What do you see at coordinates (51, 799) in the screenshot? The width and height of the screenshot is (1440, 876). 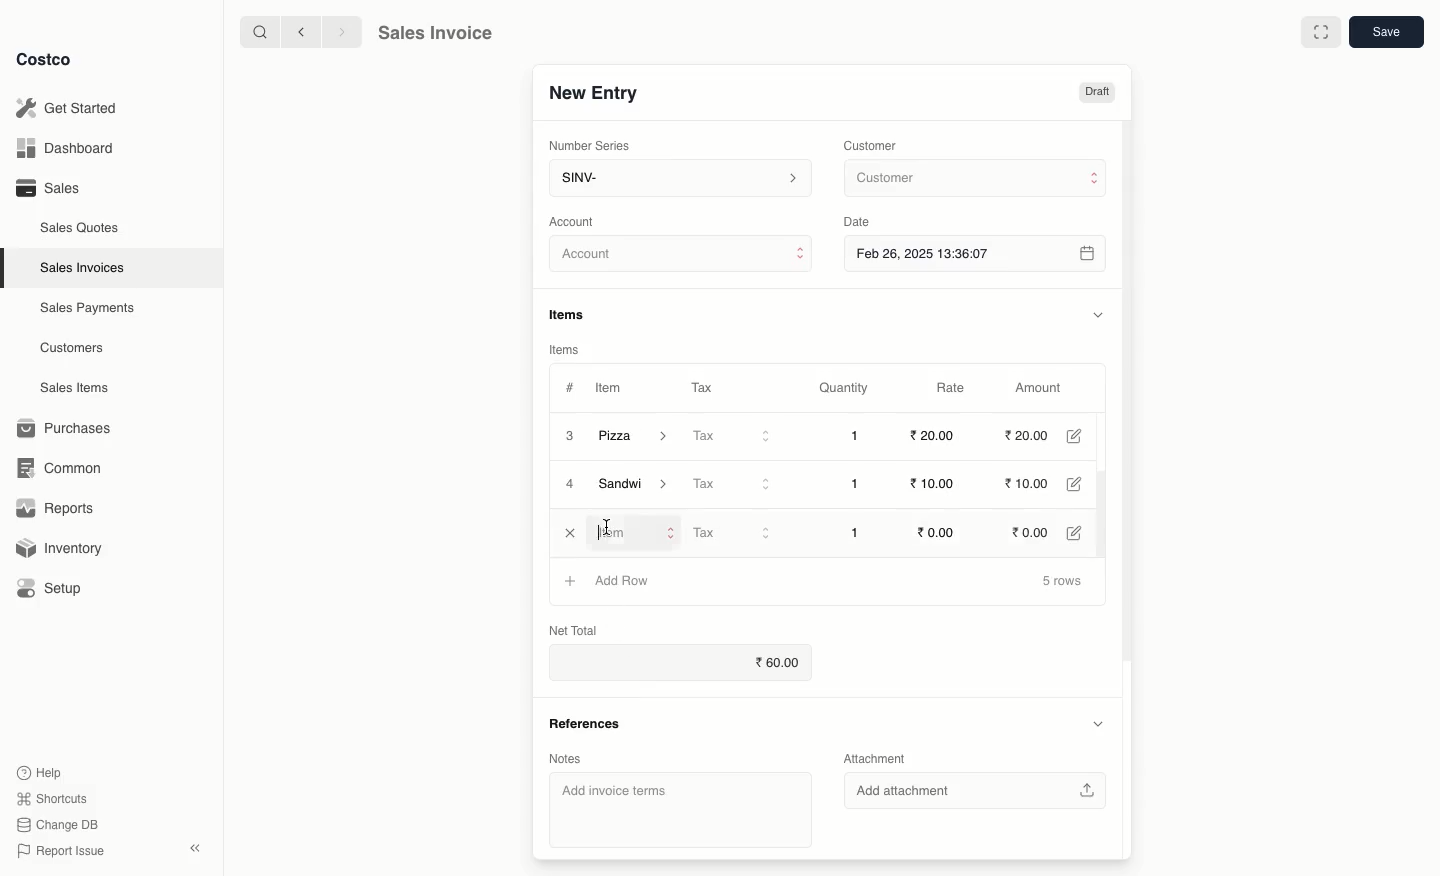 I see `Shortcuts` at bounding box center [51, 799].